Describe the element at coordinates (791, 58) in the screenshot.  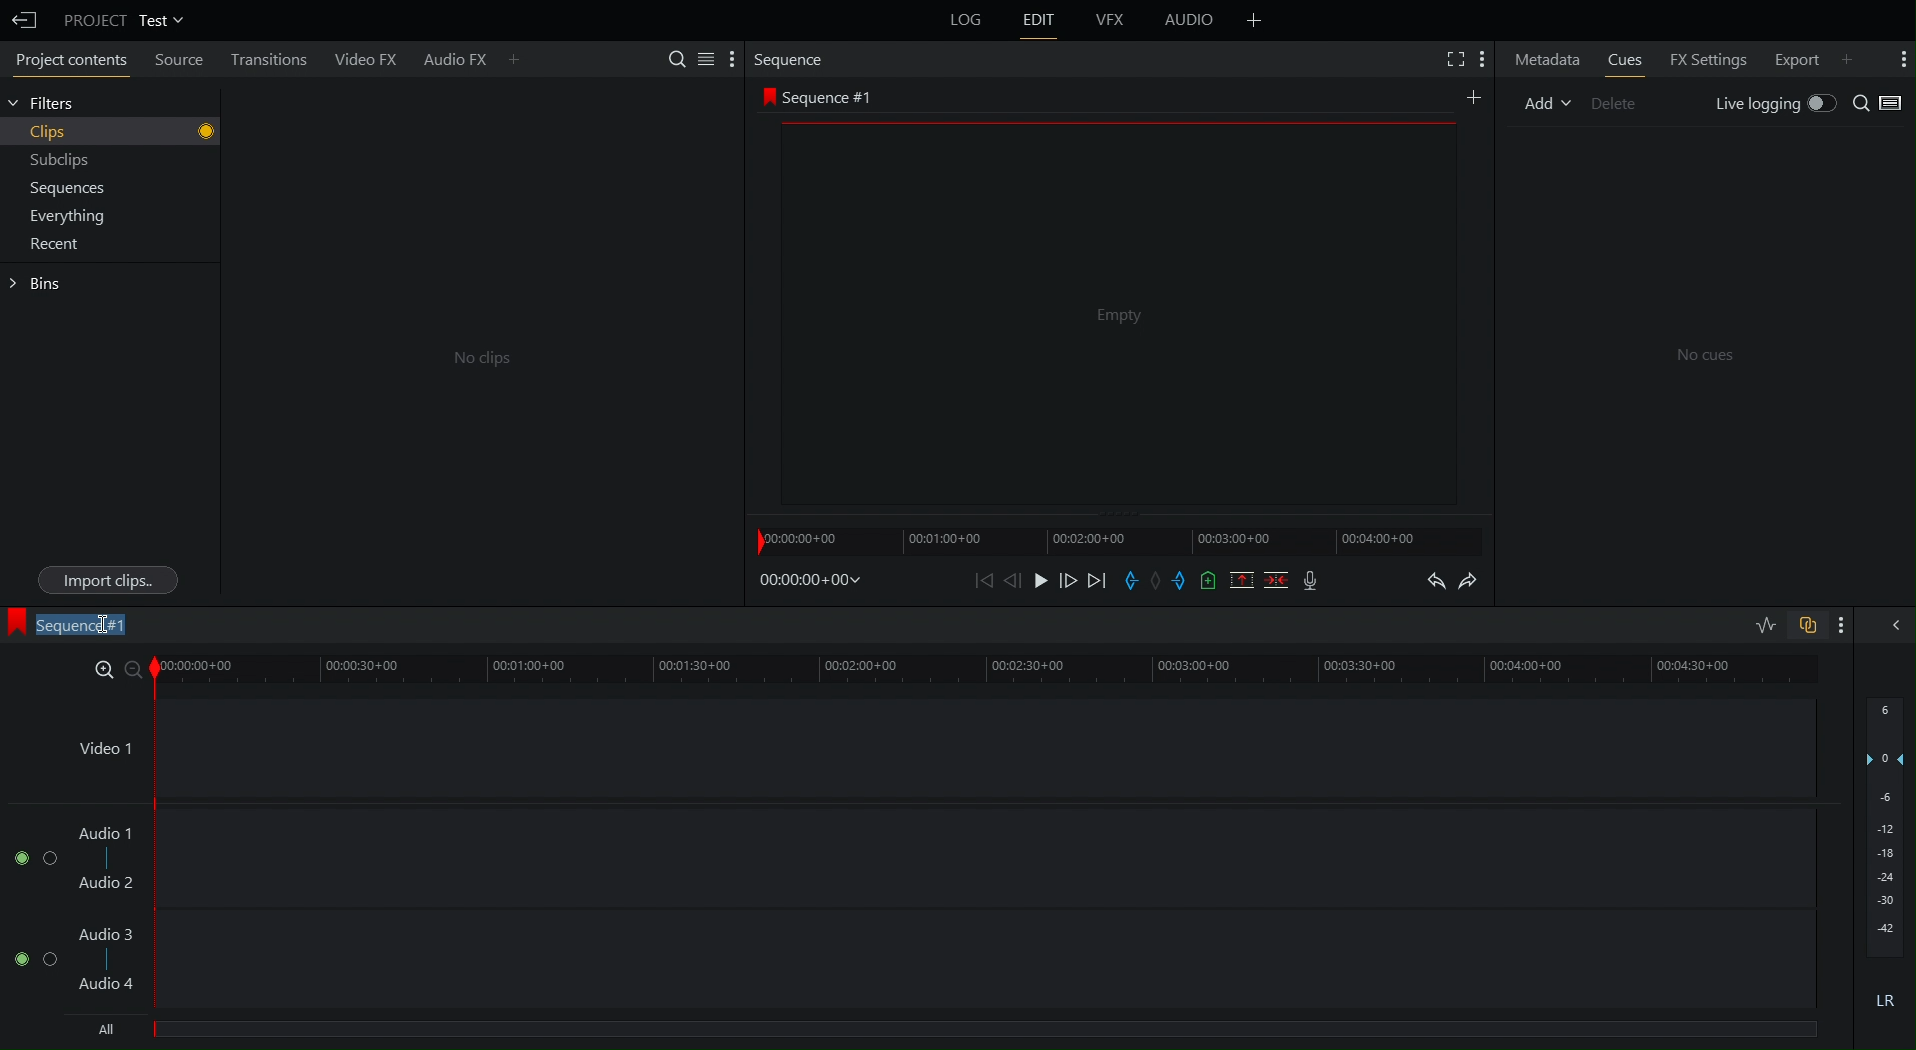
I see `Sequence` at that location.